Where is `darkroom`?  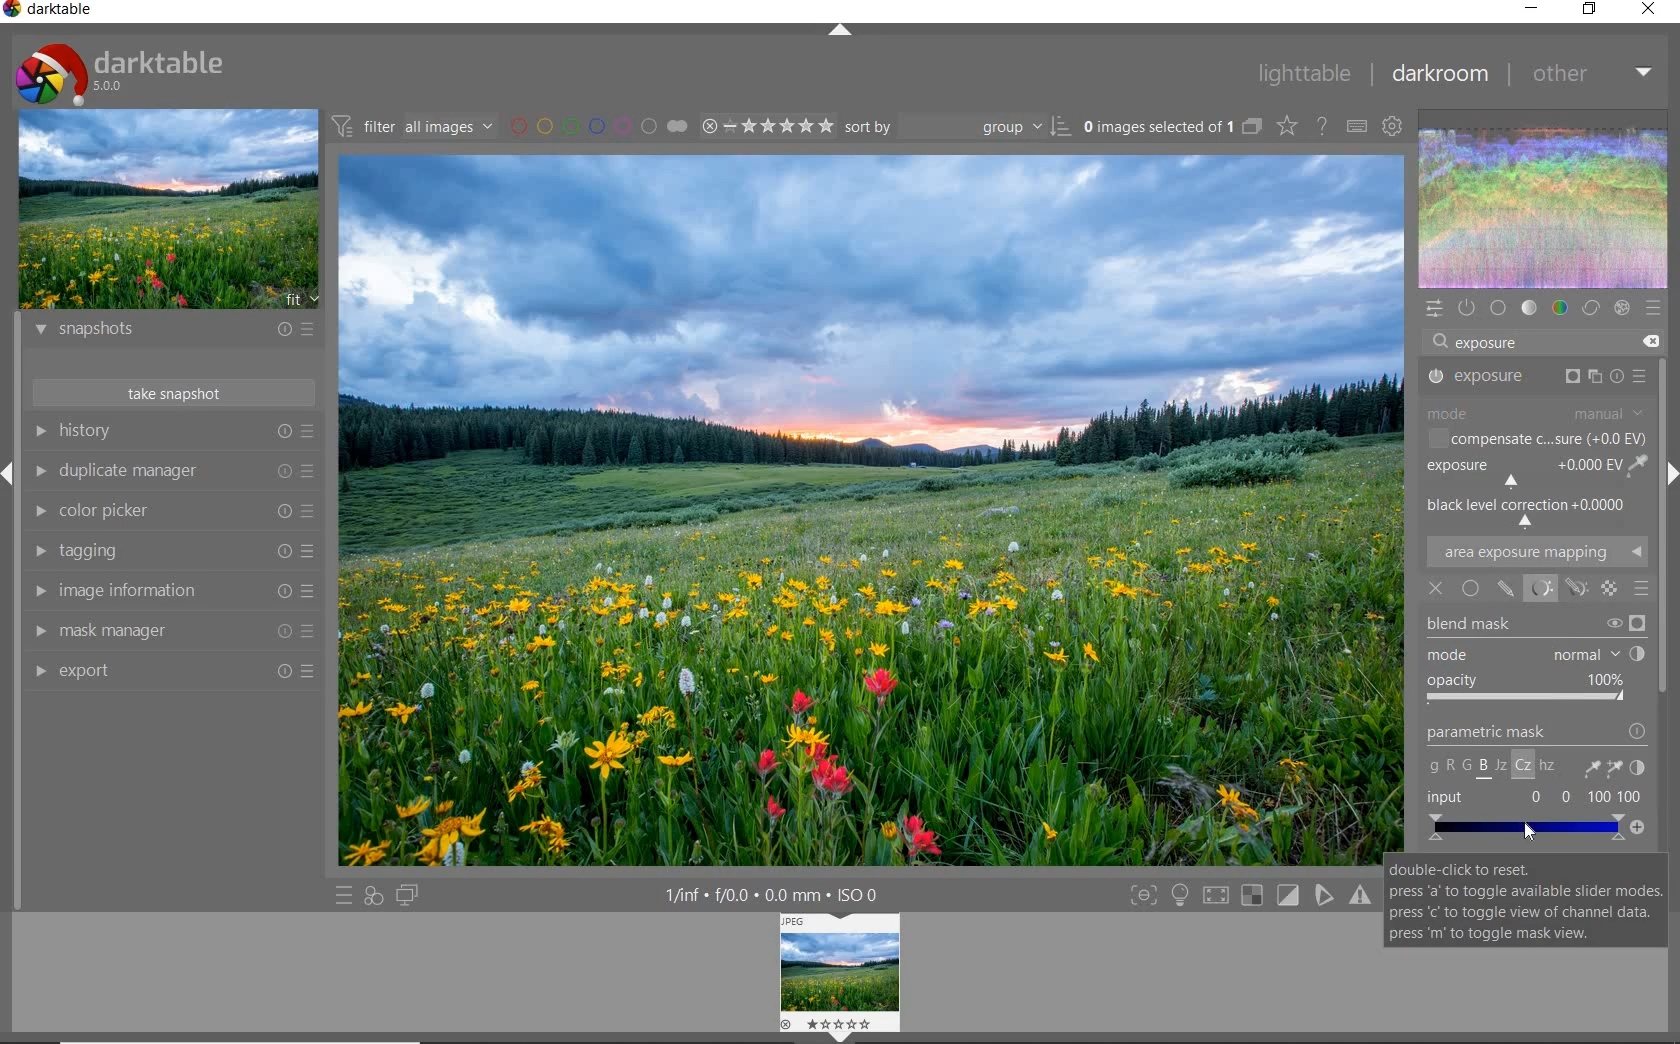
darkroom is located at coordinates (1443, 74).